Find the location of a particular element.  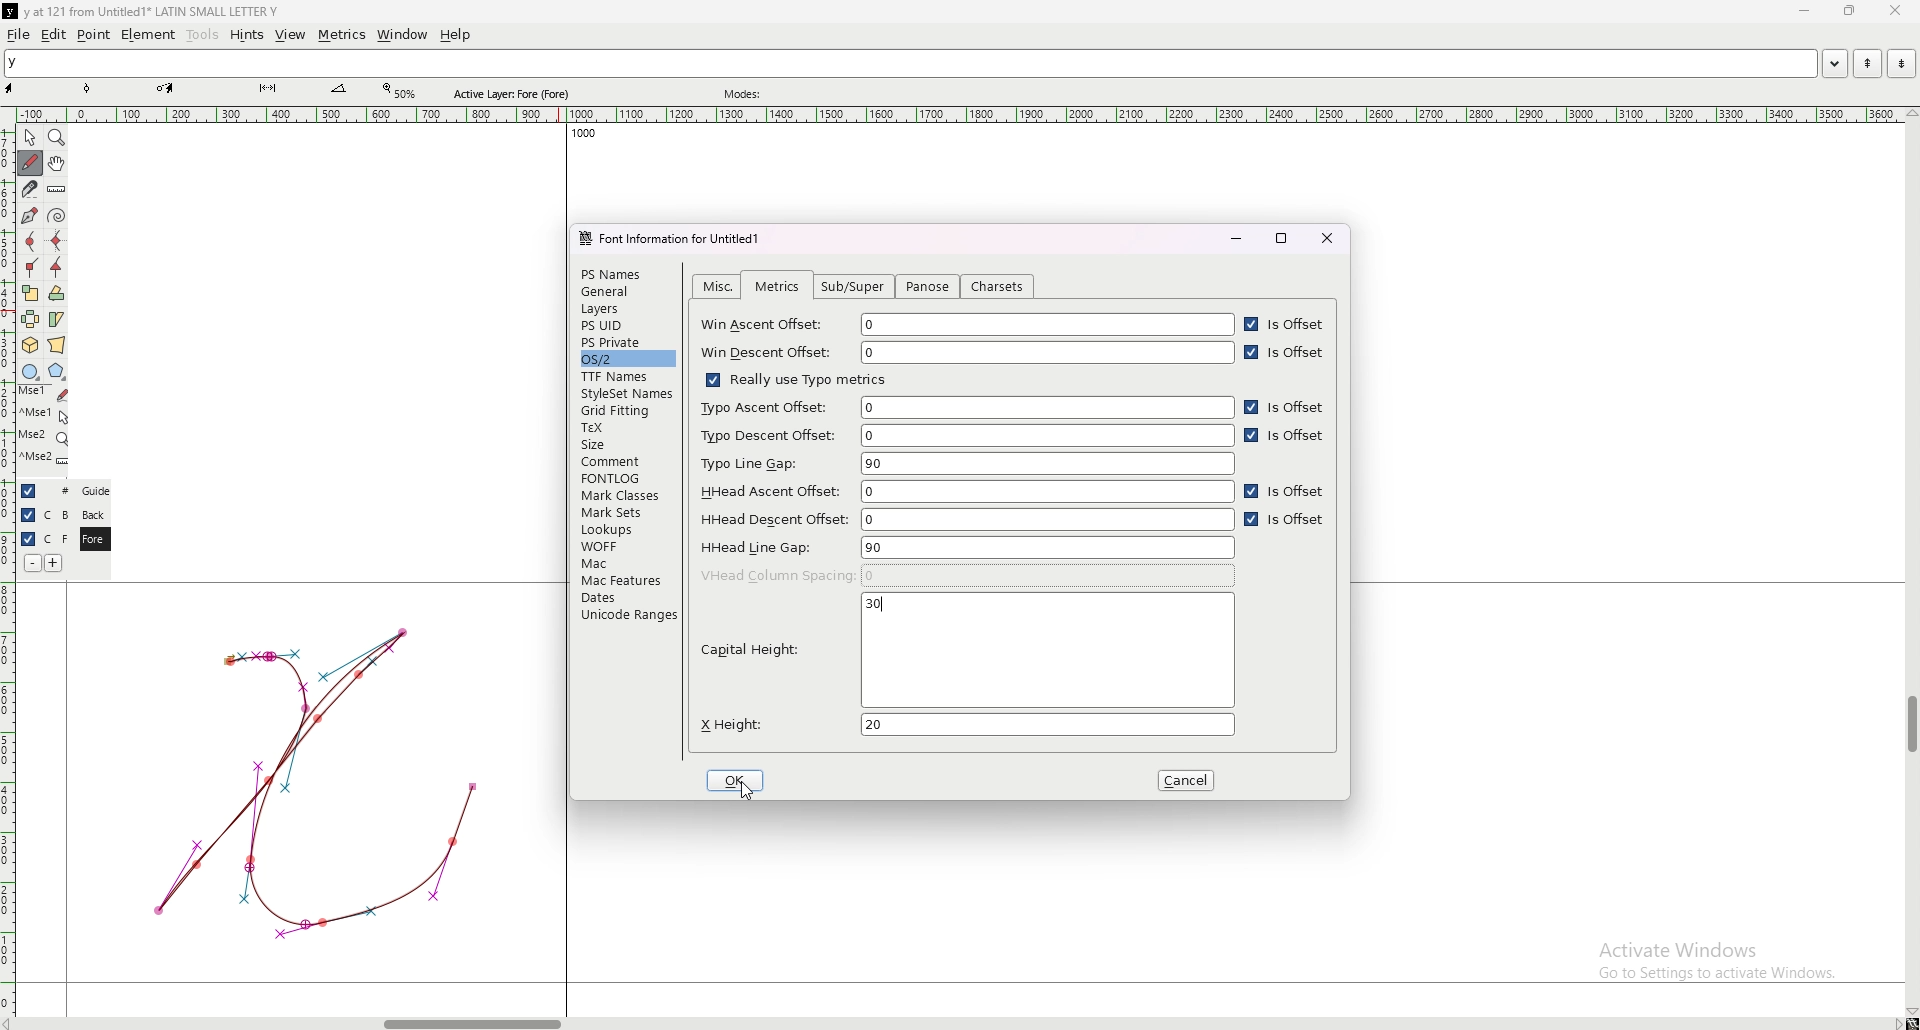

os/2 is located at coordinates (626, 358).